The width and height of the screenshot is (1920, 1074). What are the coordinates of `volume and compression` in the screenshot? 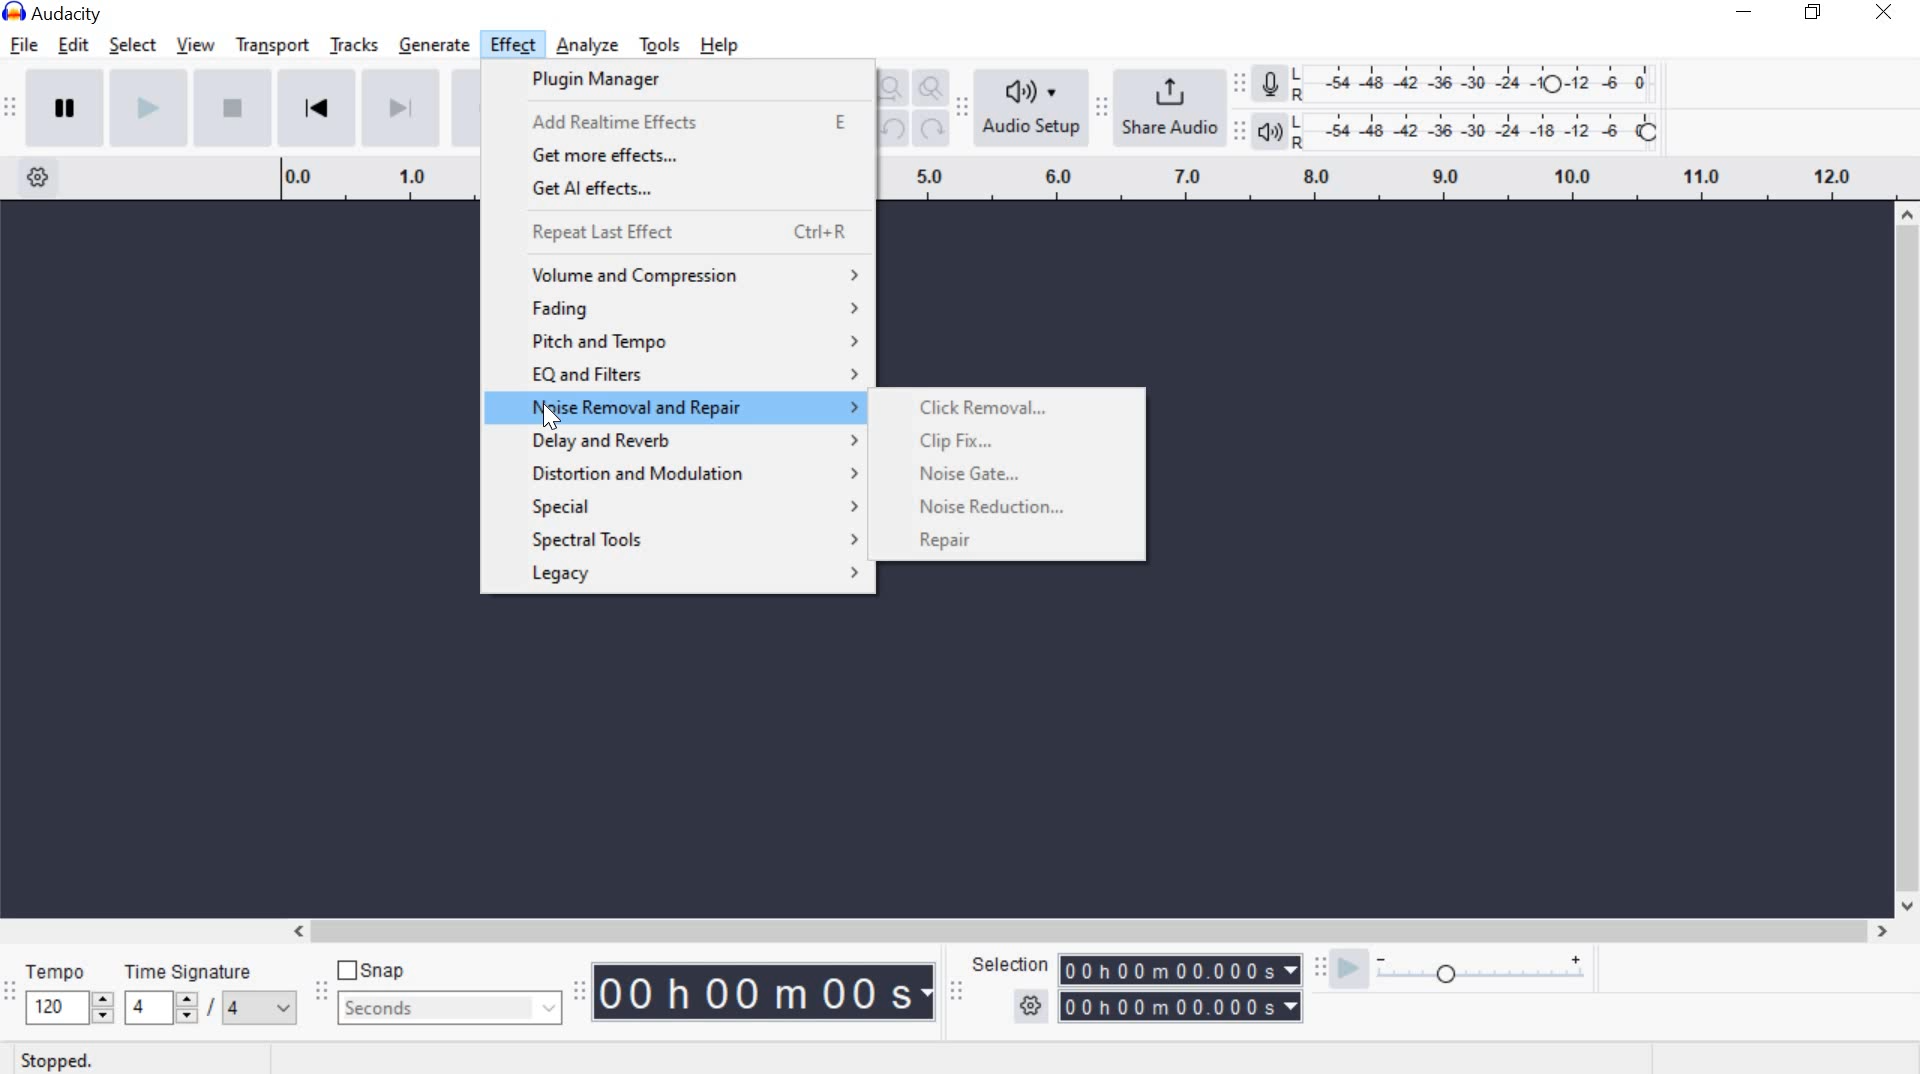 It's located at (693, 277).